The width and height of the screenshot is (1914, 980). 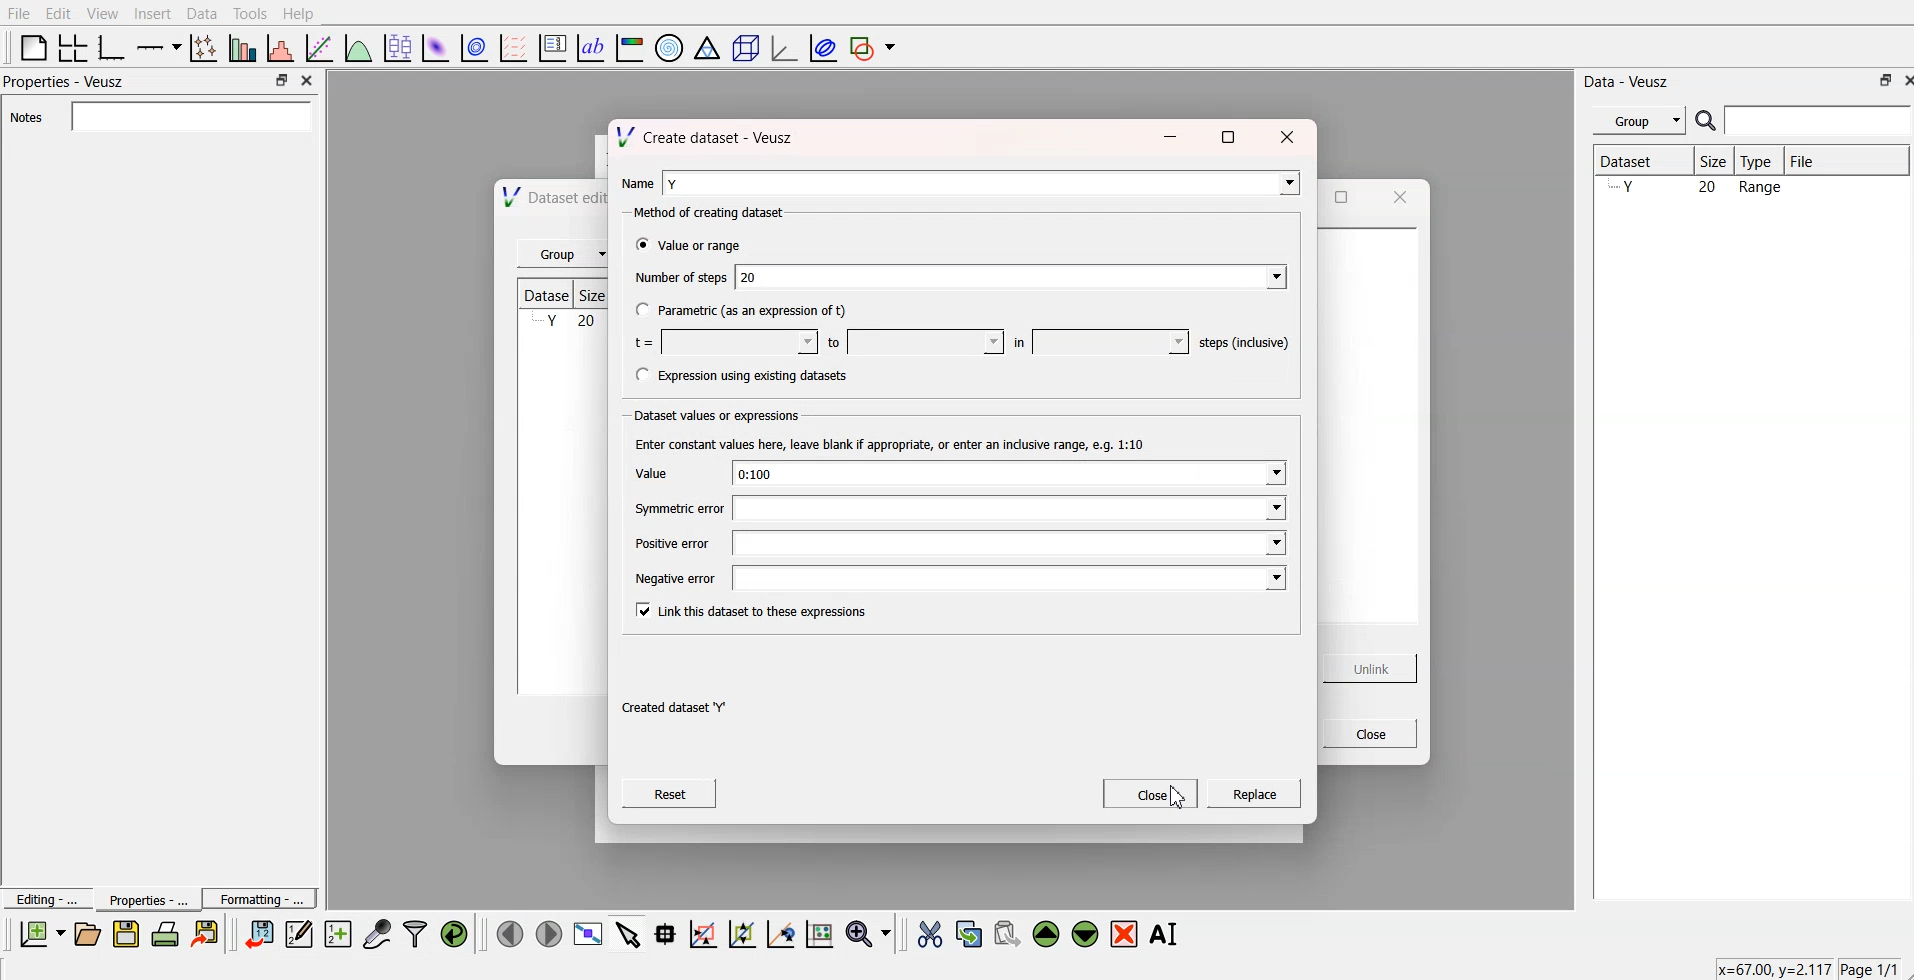 What do you see at coordinates (65, 83) in the screenshot?
I see `Properties - Veusz` at bounding box center [65, 83].